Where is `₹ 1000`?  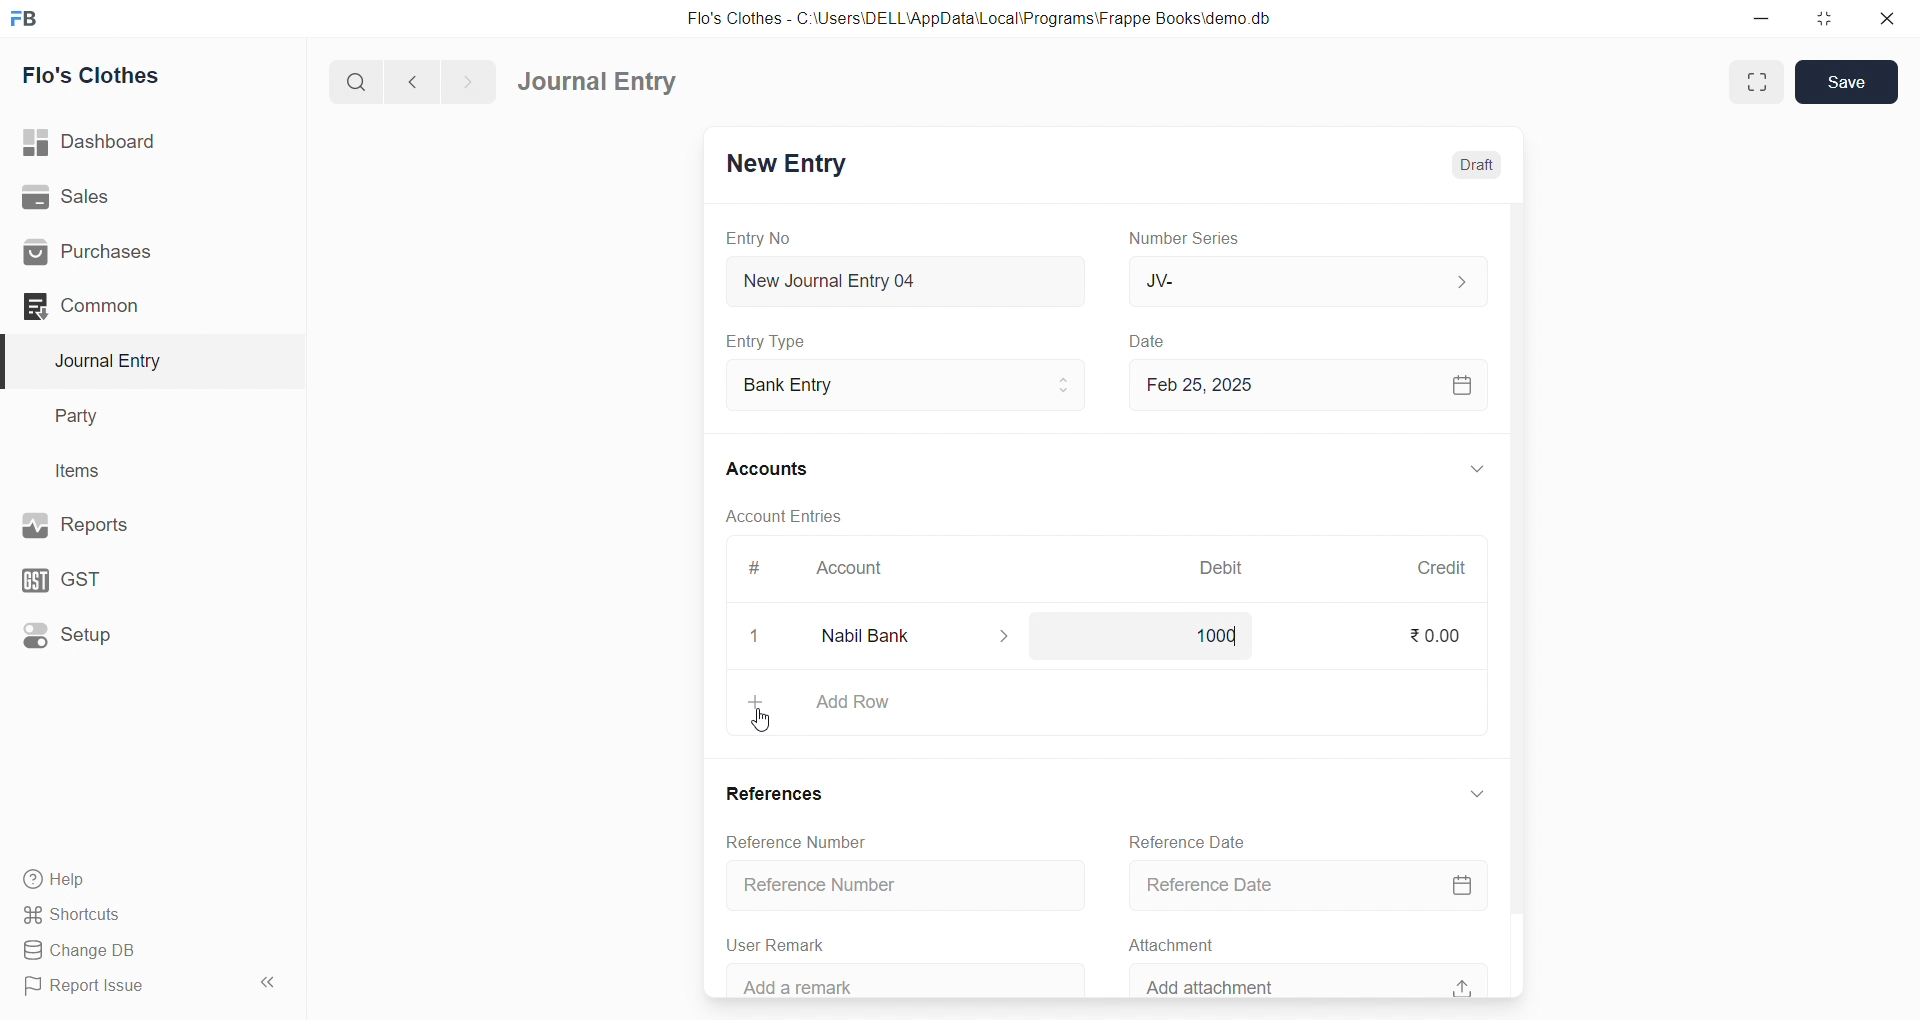 ₹ 1000 is located at coordinates (1206, 634).